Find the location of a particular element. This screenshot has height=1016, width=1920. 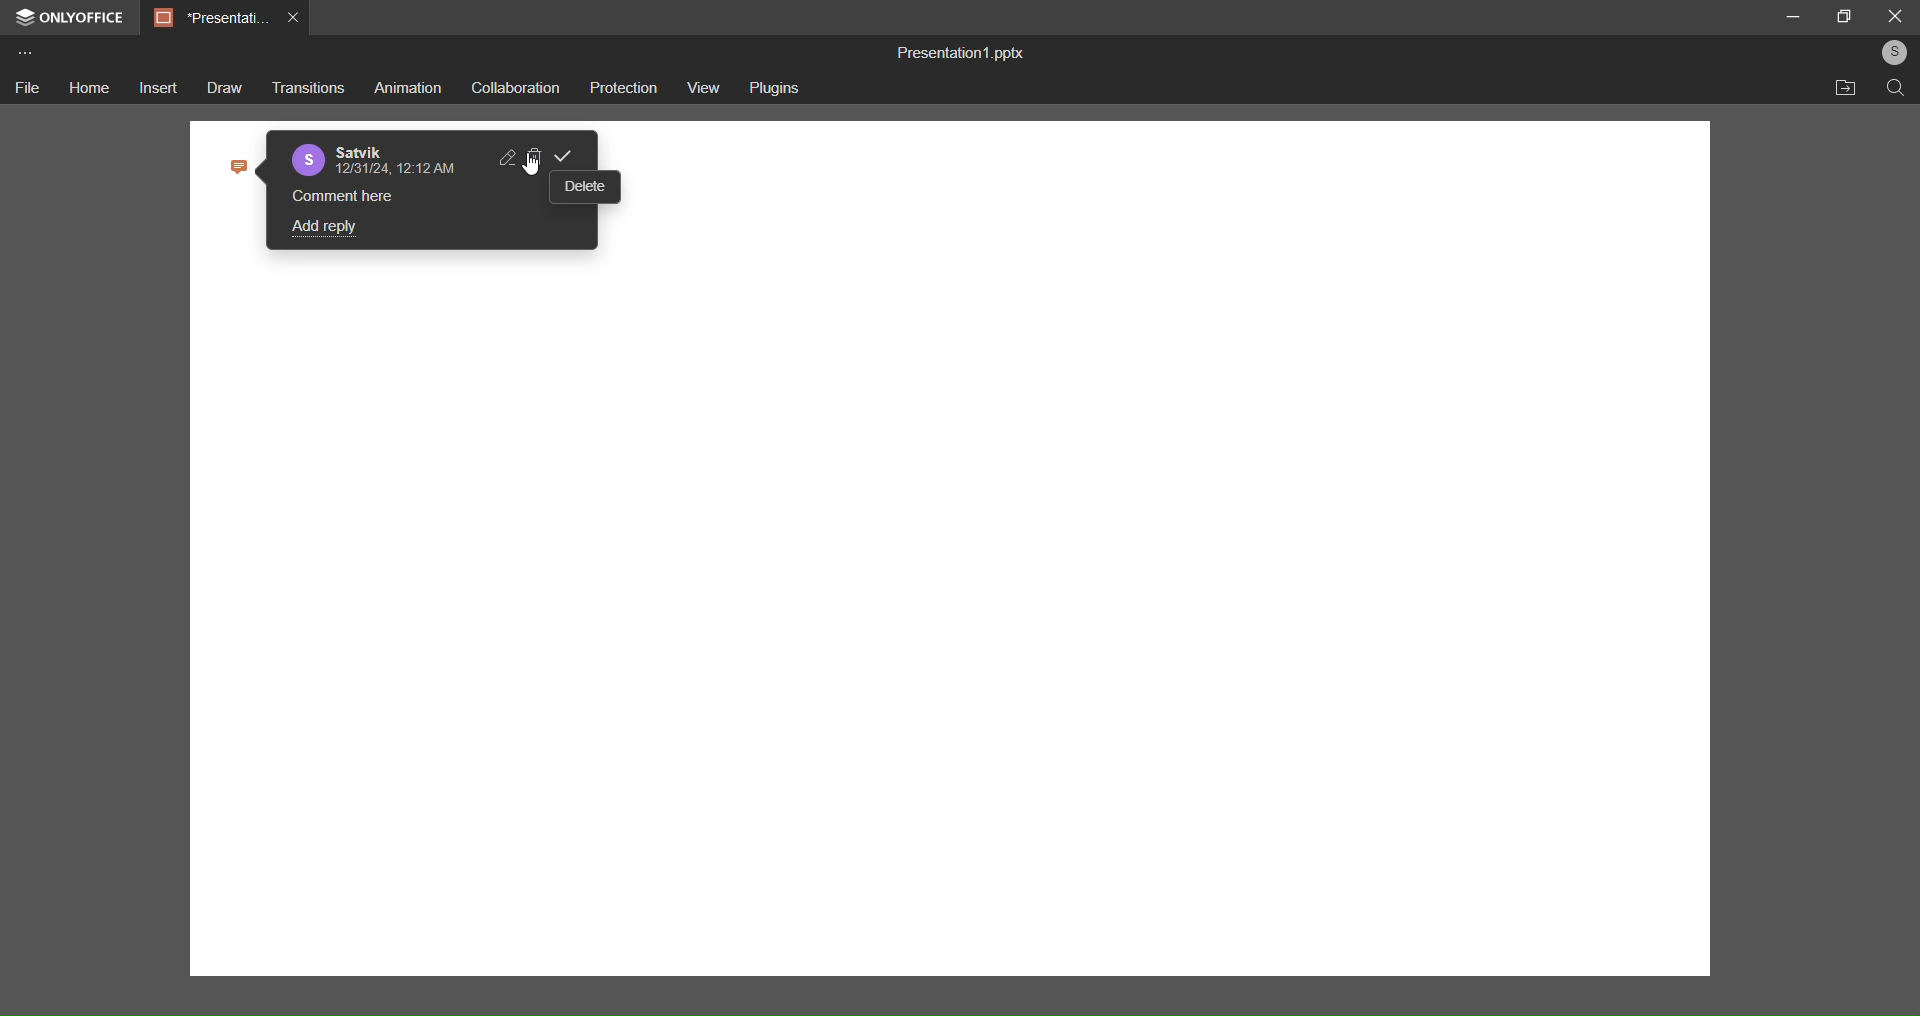

Presentation is located at coordinates (205, 17).